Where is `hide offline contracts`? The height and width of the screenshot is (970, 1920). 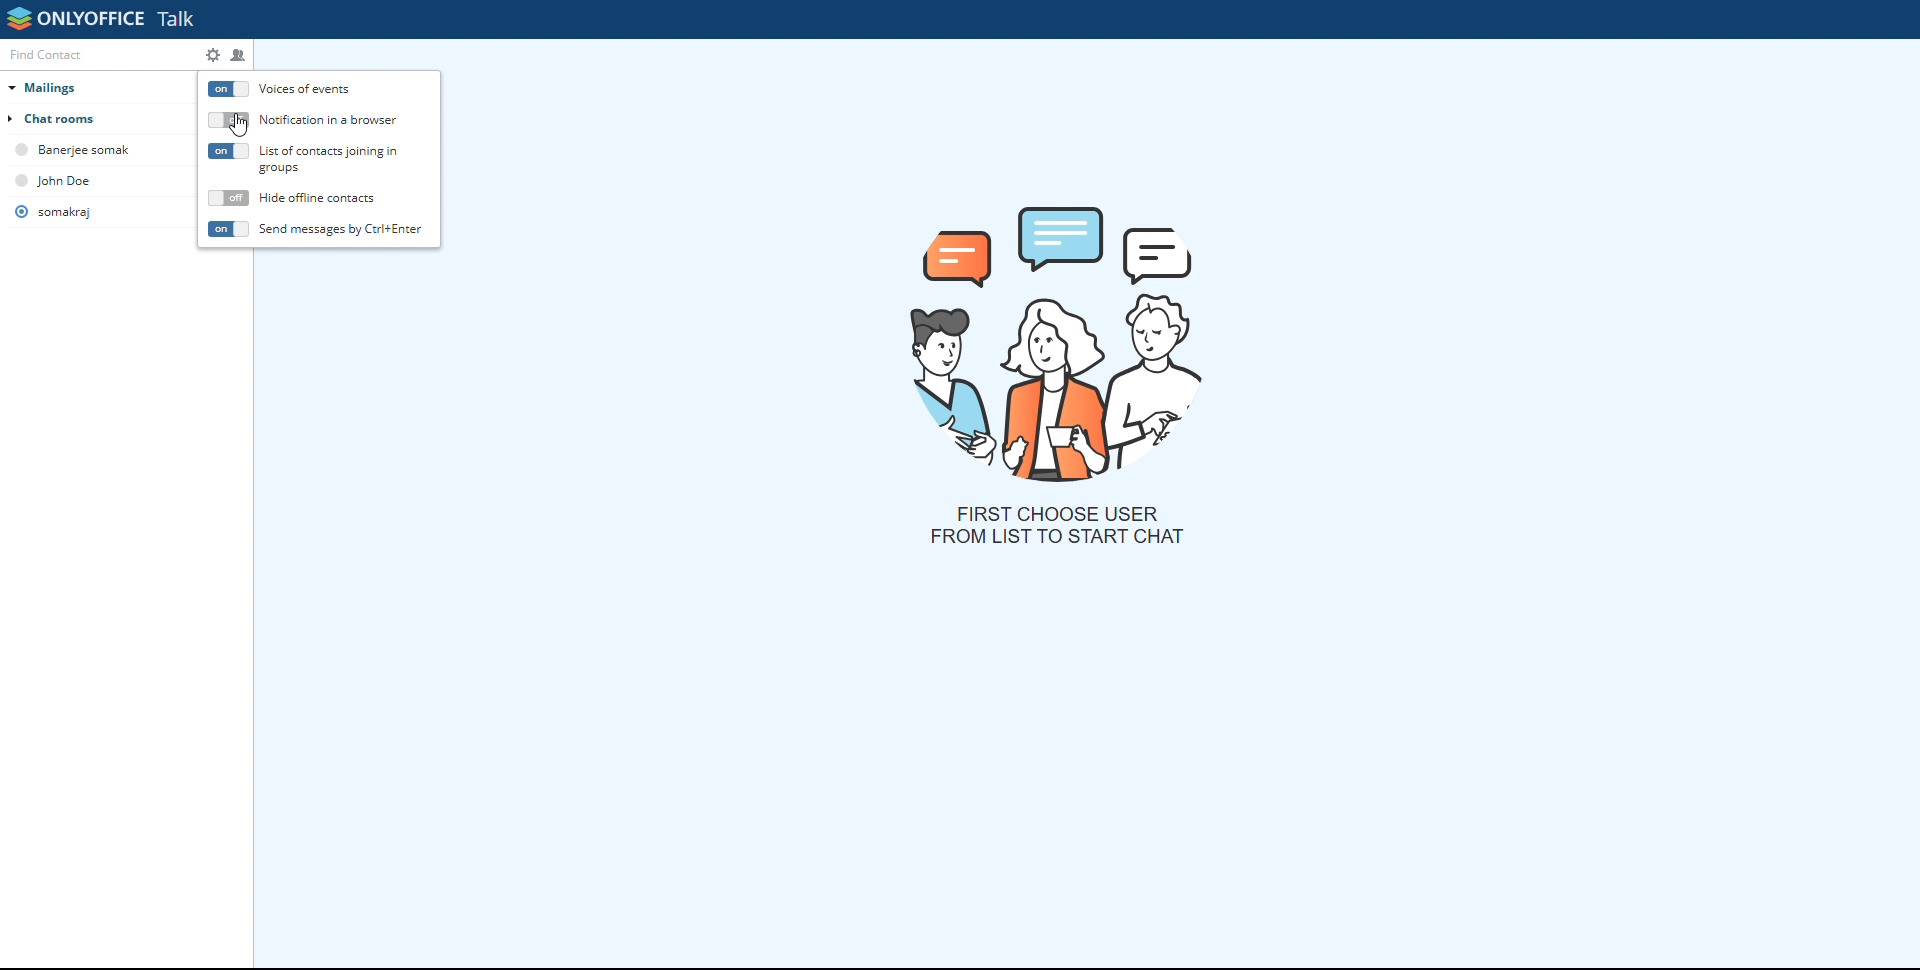 hide offline contracts is located at coordinates (228, 199).